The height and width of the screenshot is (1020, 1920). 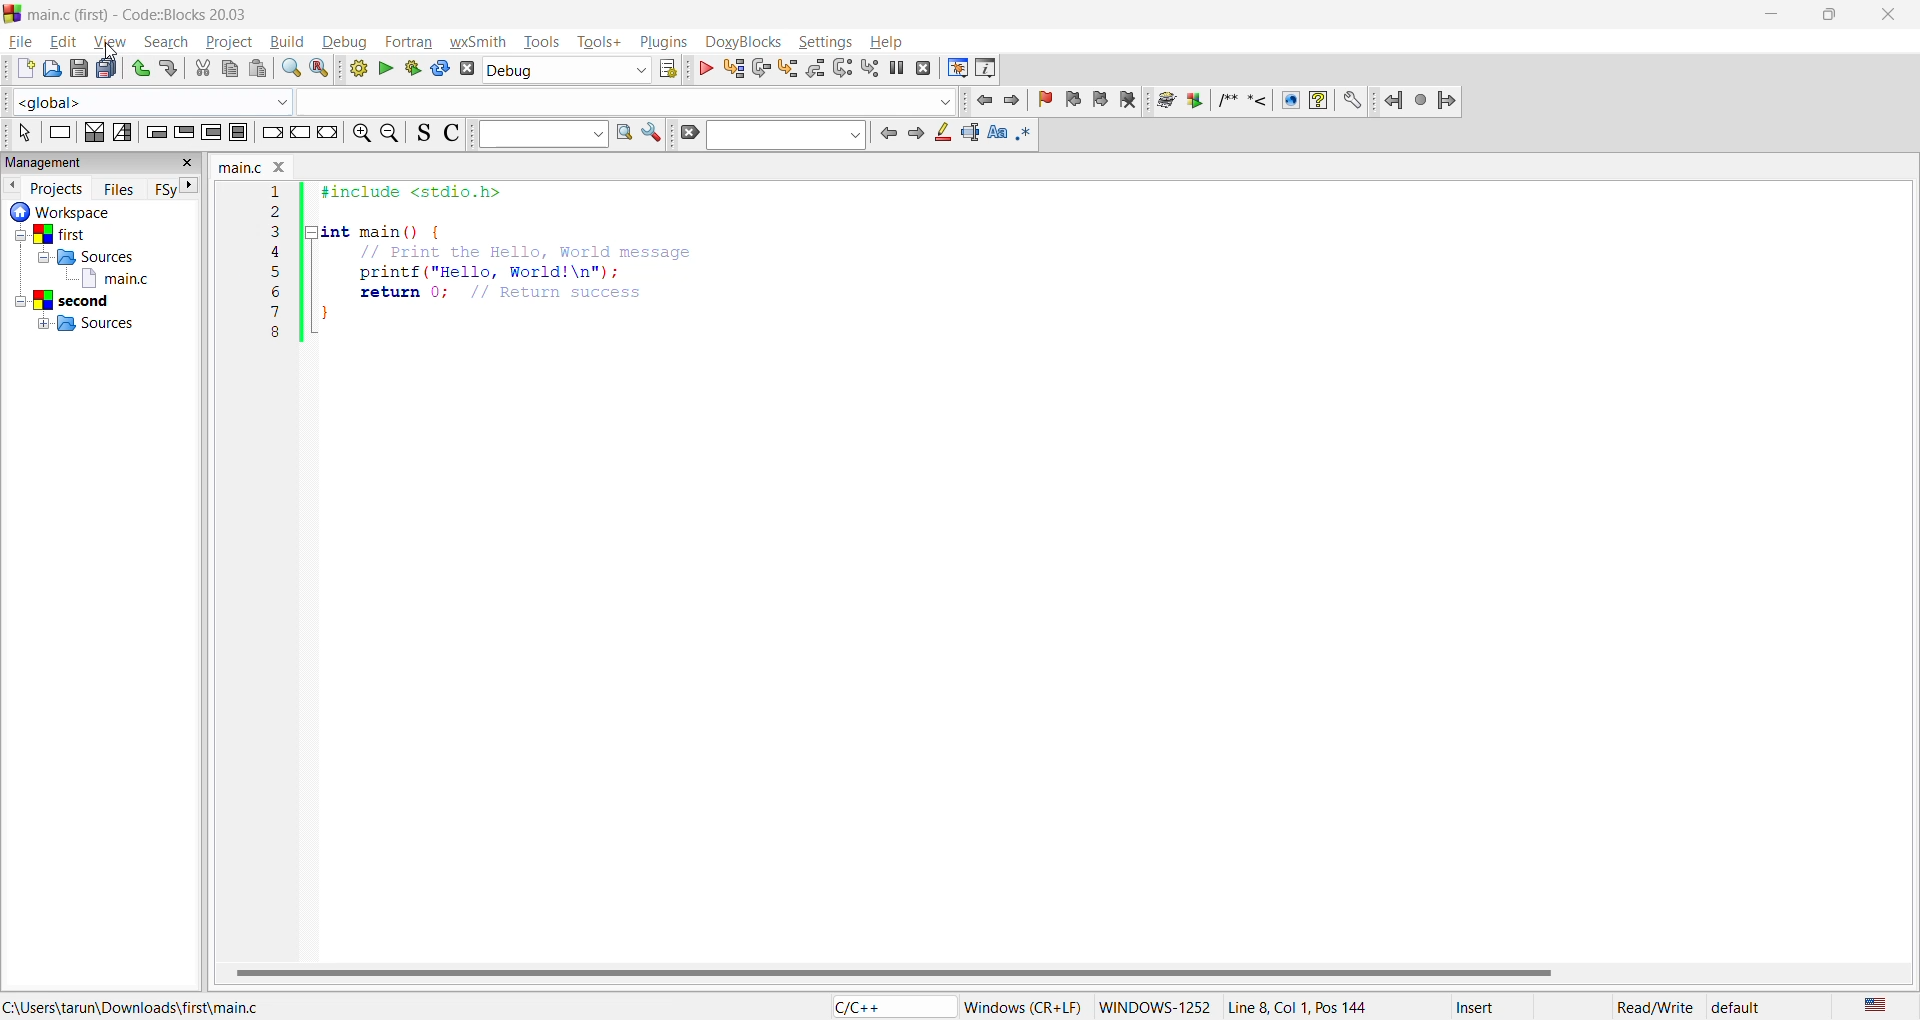 I want to click on abort, so click(x=466, y=69).